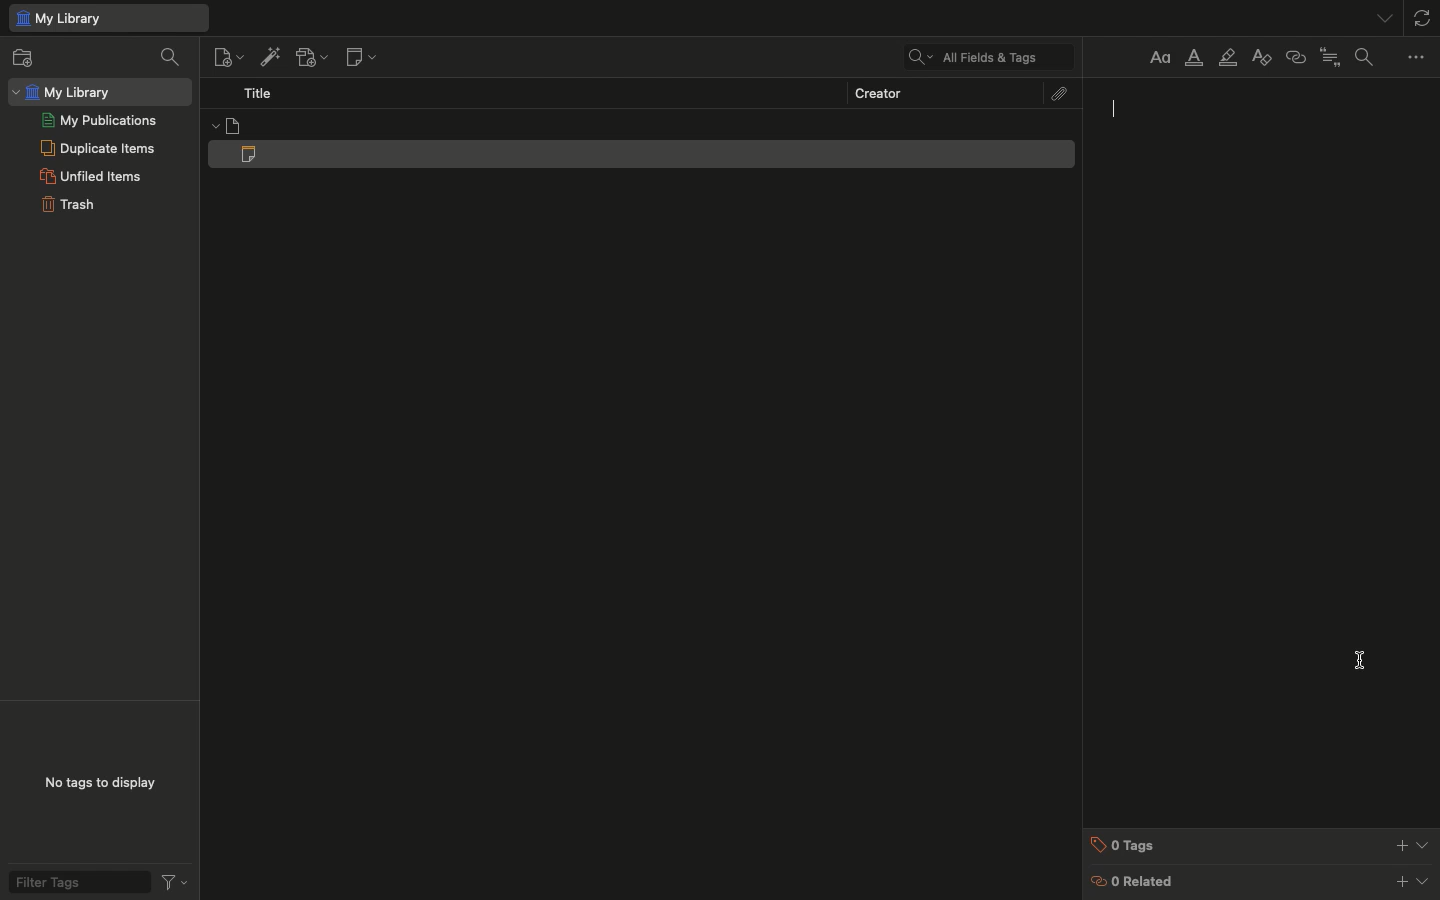  Describe the element at coordinates (1262, 882) in the screenshot. I see `related` at that location.